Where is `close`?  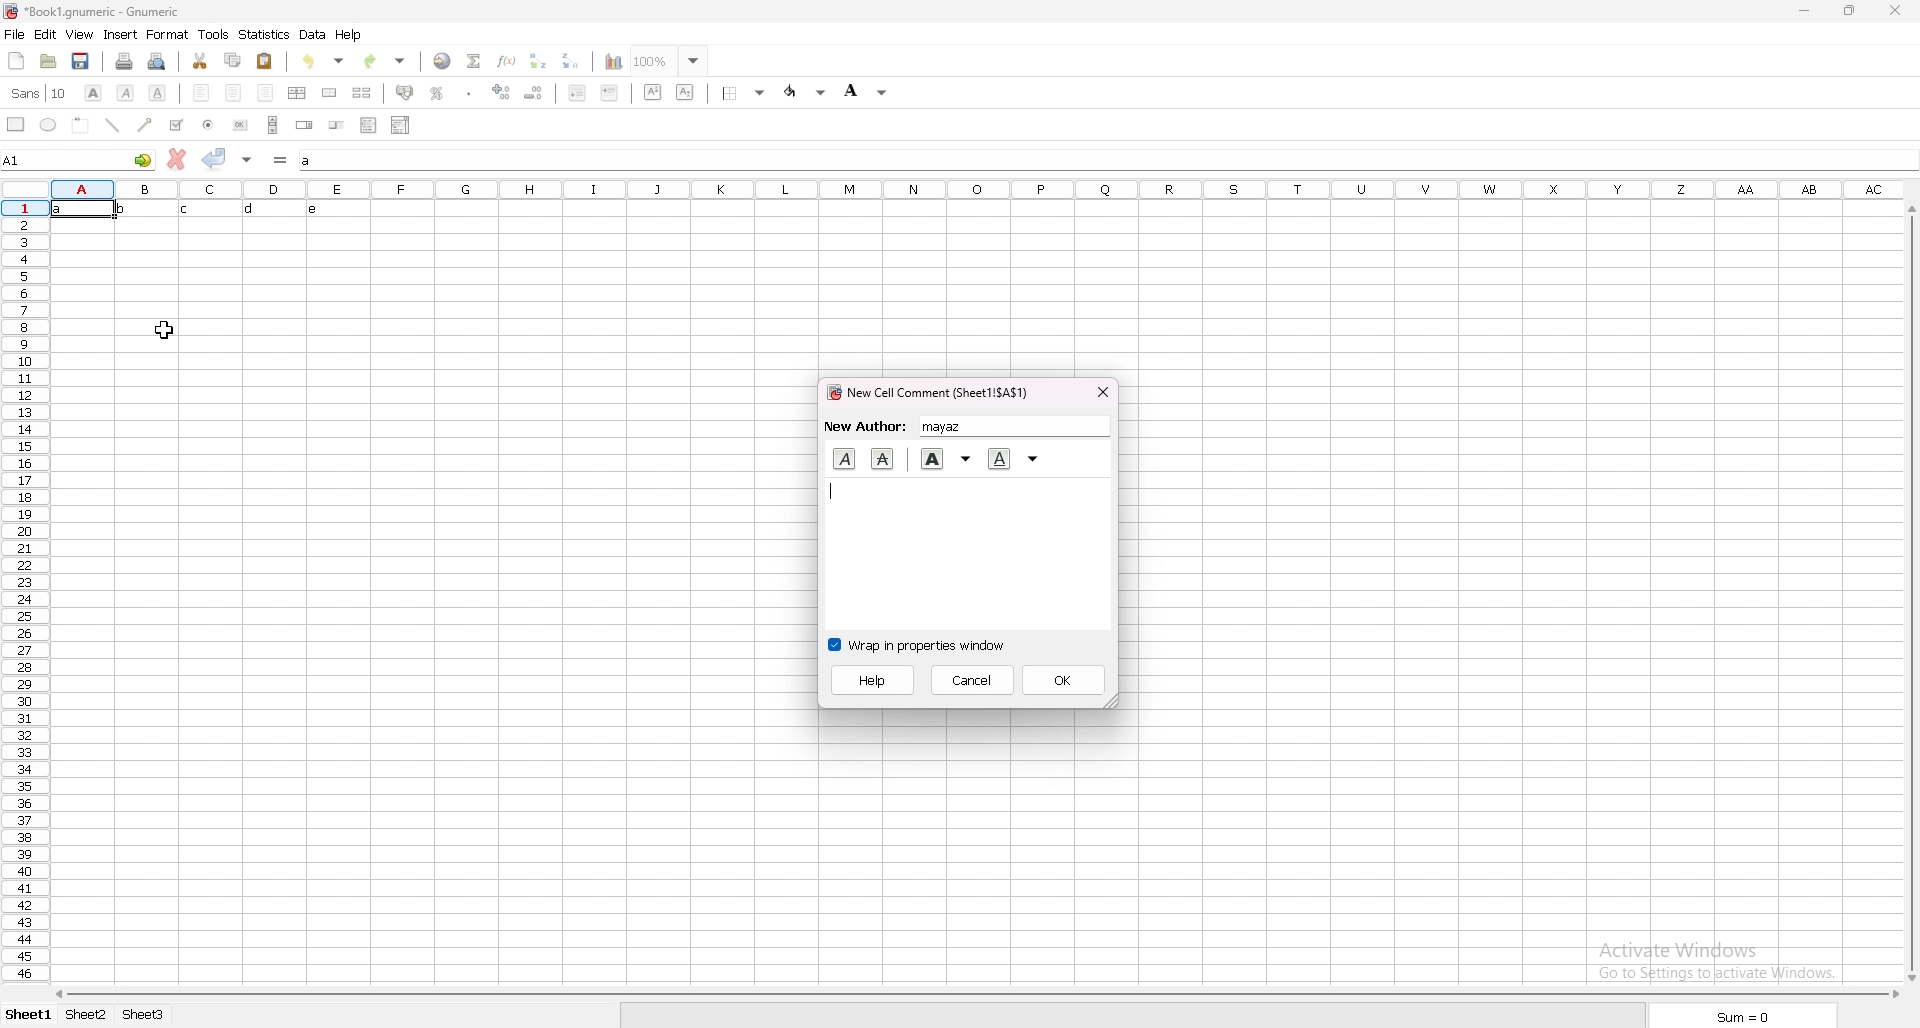
close is located at coordinates (1895, 10).